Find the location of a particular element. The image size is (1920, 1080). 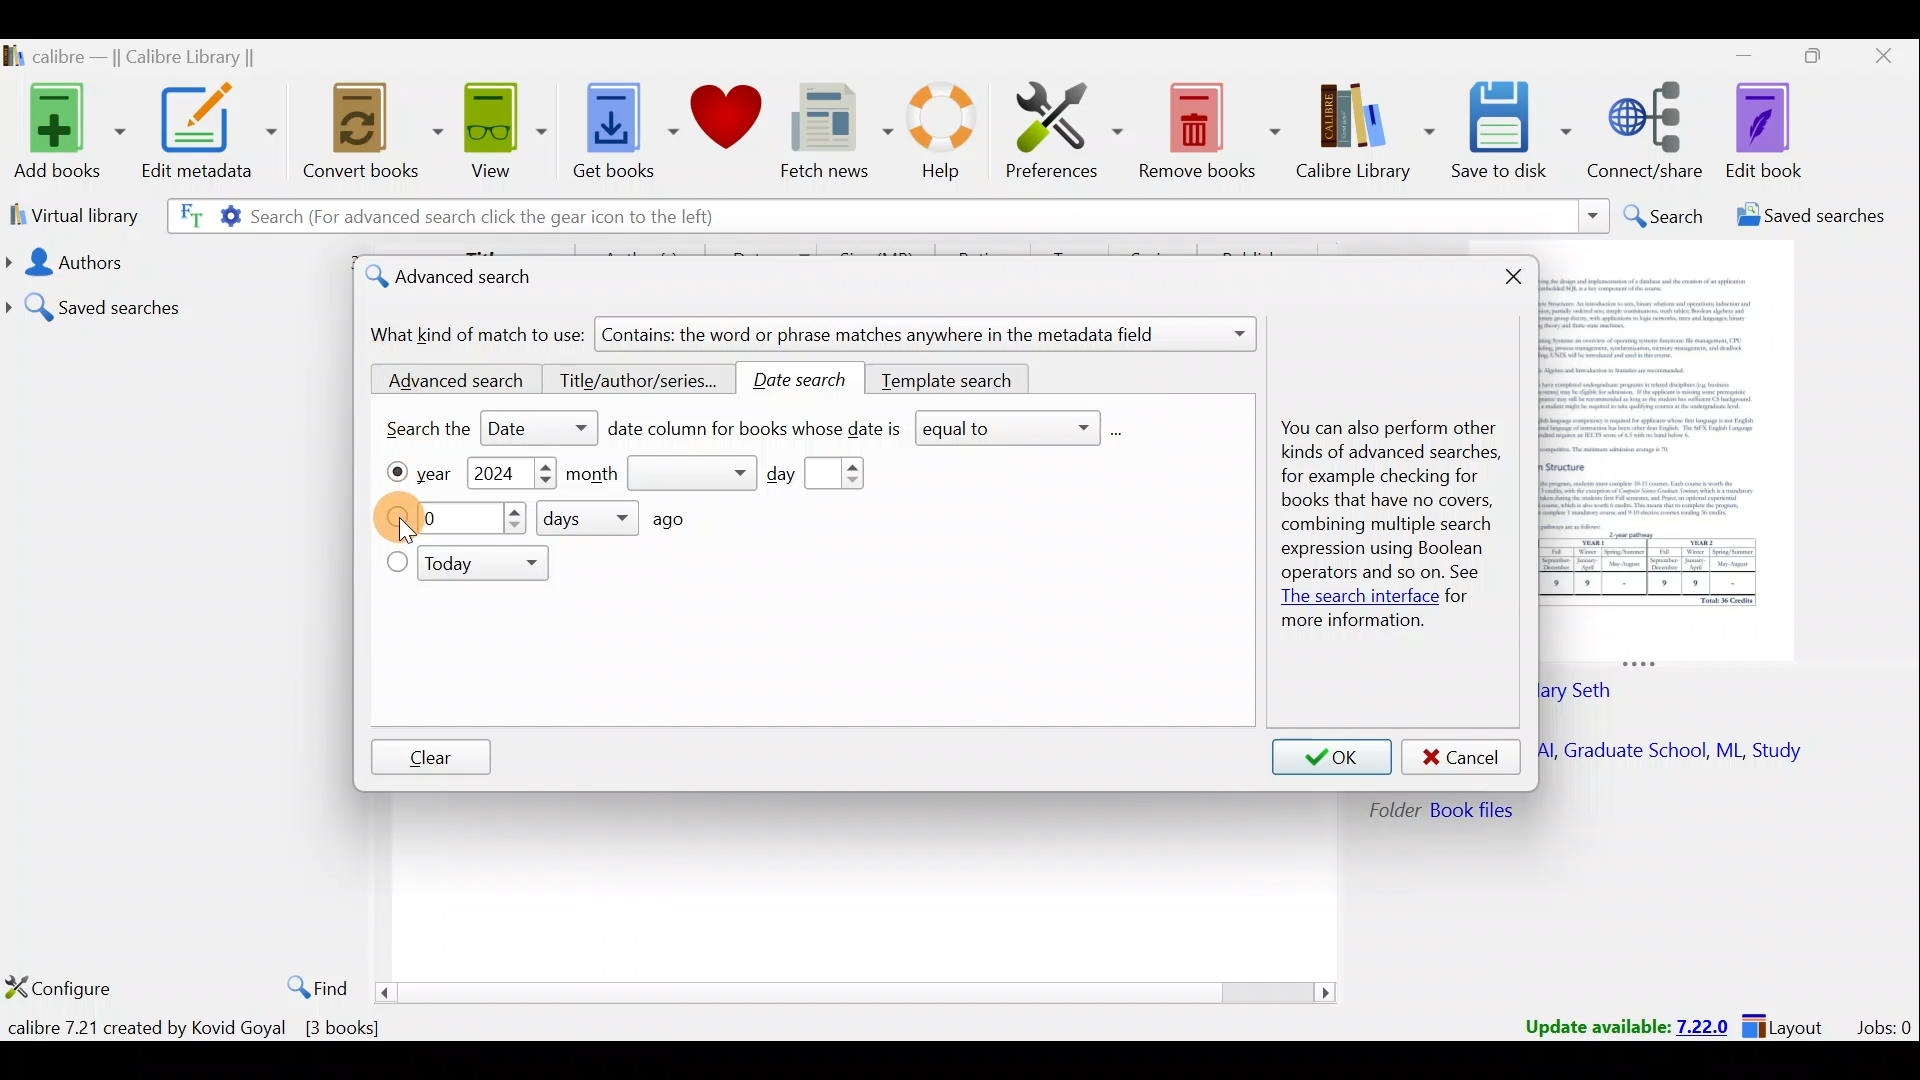

Find is located at coordinates (312, 984).